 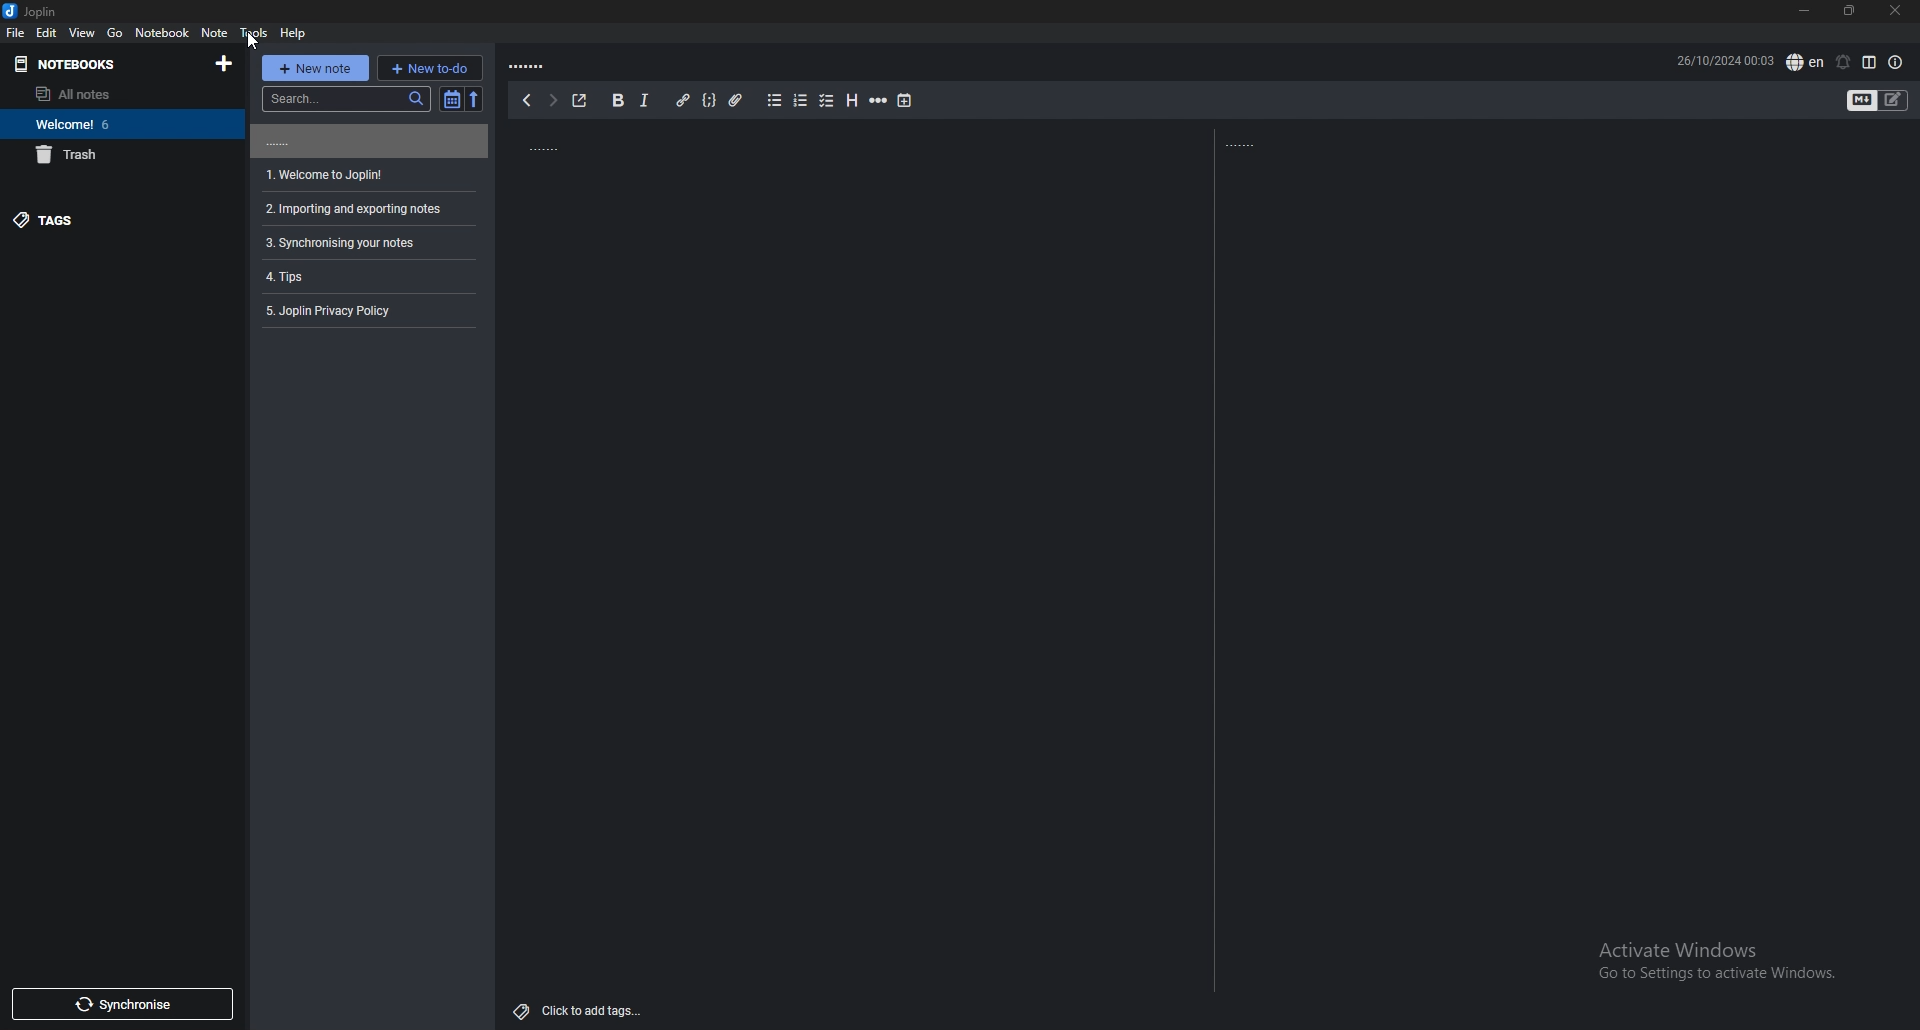 What do you see at coordinates (880, 100) in the screenshot?
I see `horizontal rule` at bounding box center [880, 100].